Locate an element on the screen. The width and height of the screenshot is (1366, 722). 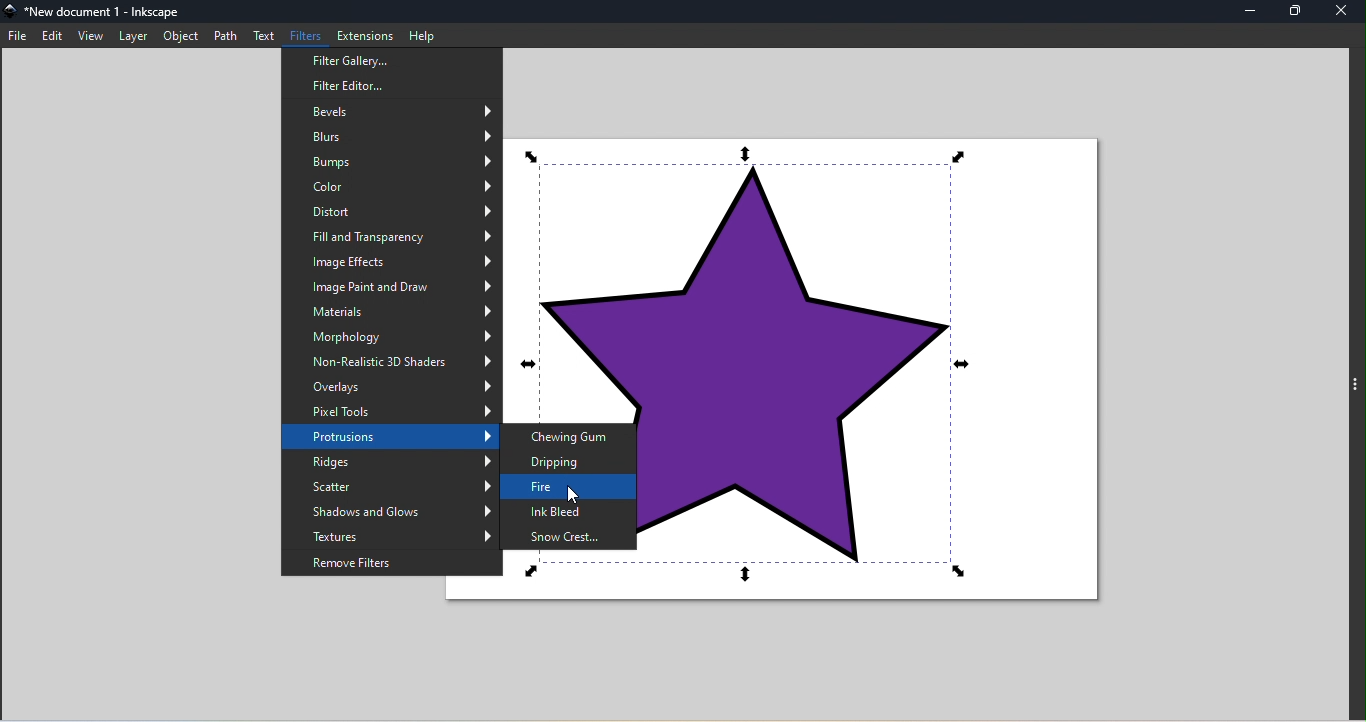
Overlays is located at coordinates (391, 388).